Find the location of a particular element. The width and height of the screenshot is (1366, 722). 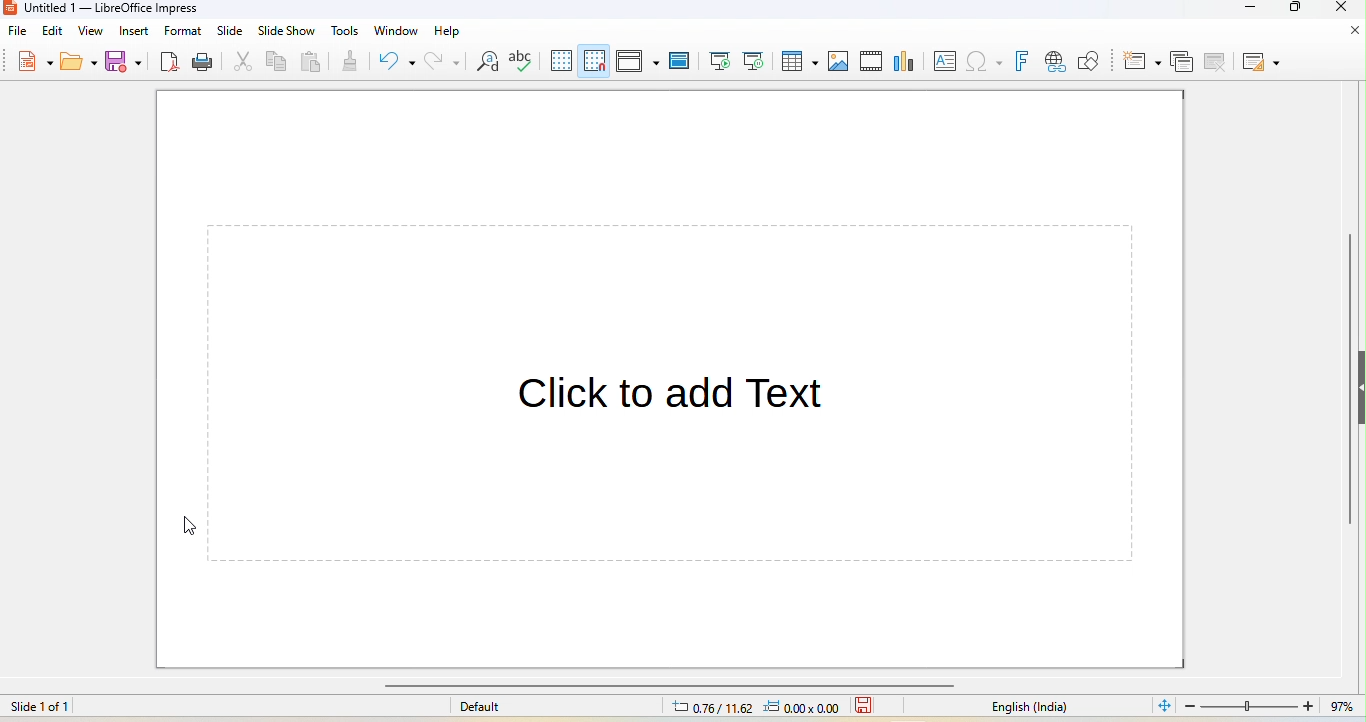

print is located at coordinates (204, 63).